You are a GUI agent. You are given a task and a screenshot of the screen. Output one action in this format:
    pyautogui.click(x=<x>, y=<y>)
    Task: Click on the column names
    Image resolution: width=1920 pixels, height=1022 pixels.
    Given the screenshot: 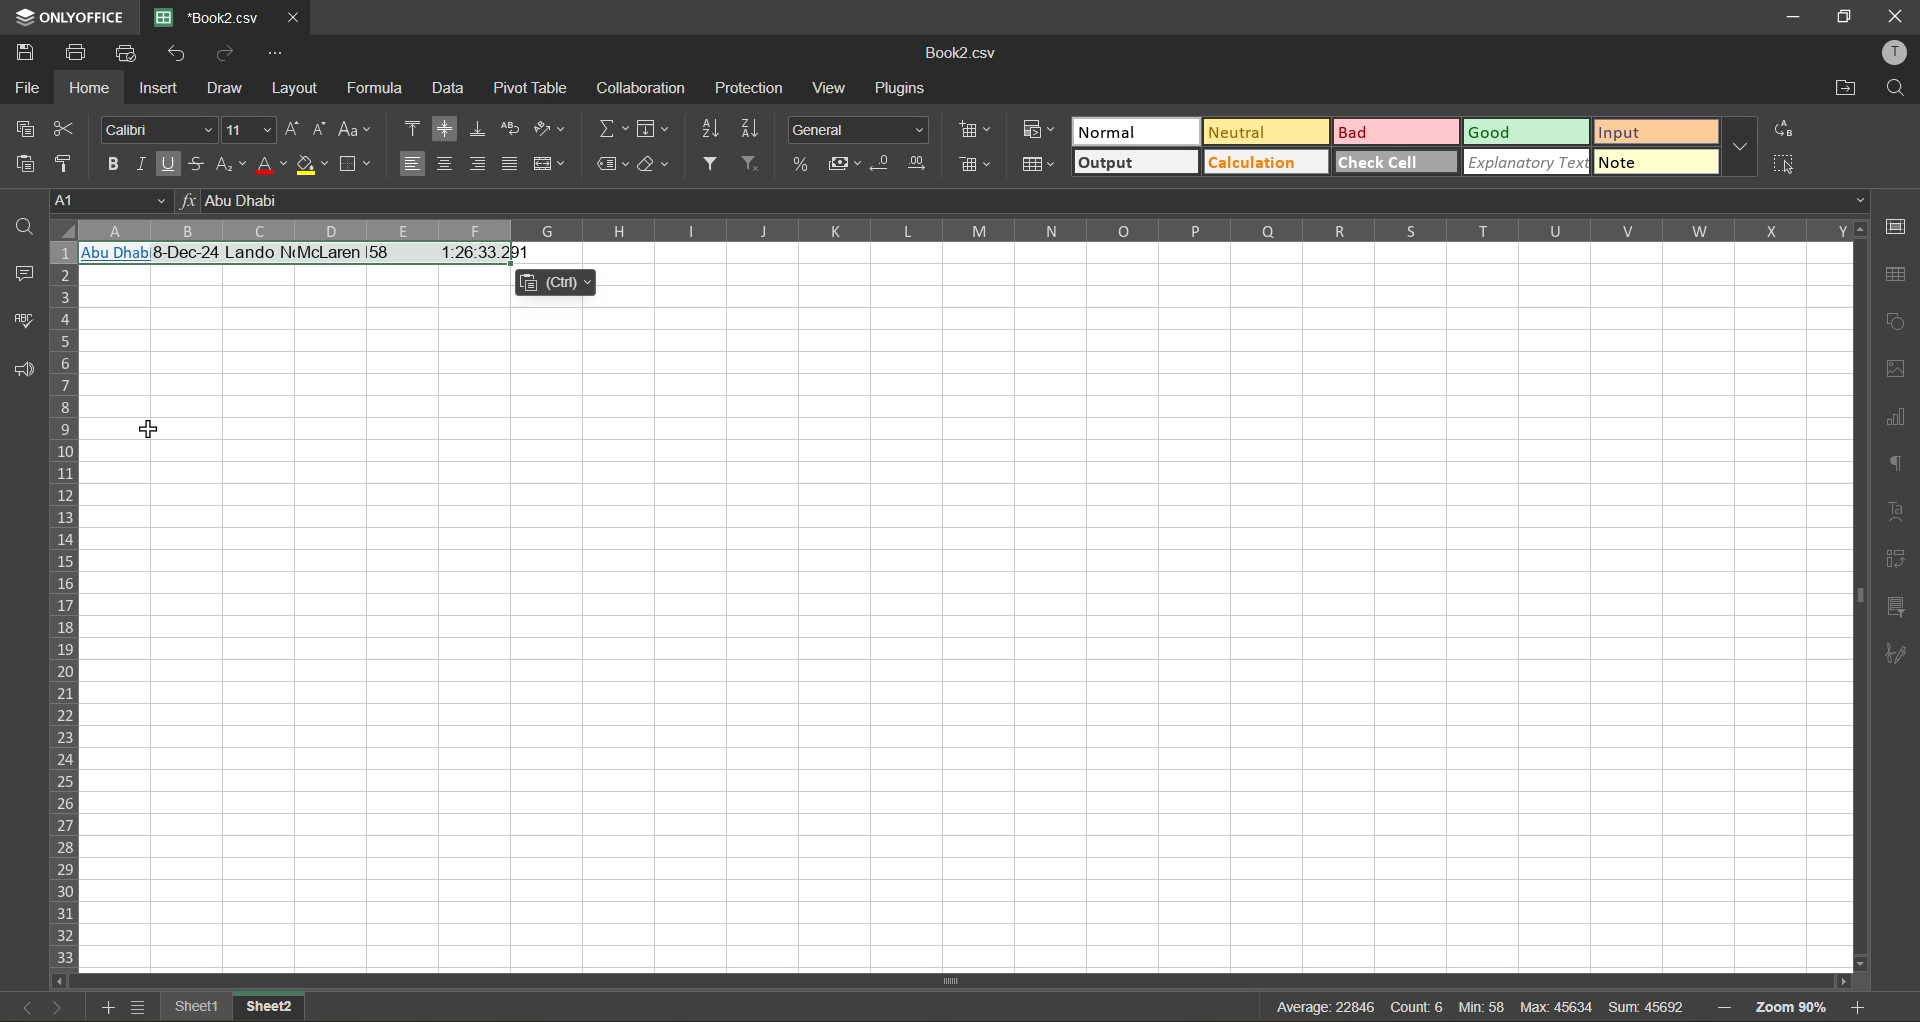 What is the action you would take?
    pyautogui.click(x=961, y=230)
    